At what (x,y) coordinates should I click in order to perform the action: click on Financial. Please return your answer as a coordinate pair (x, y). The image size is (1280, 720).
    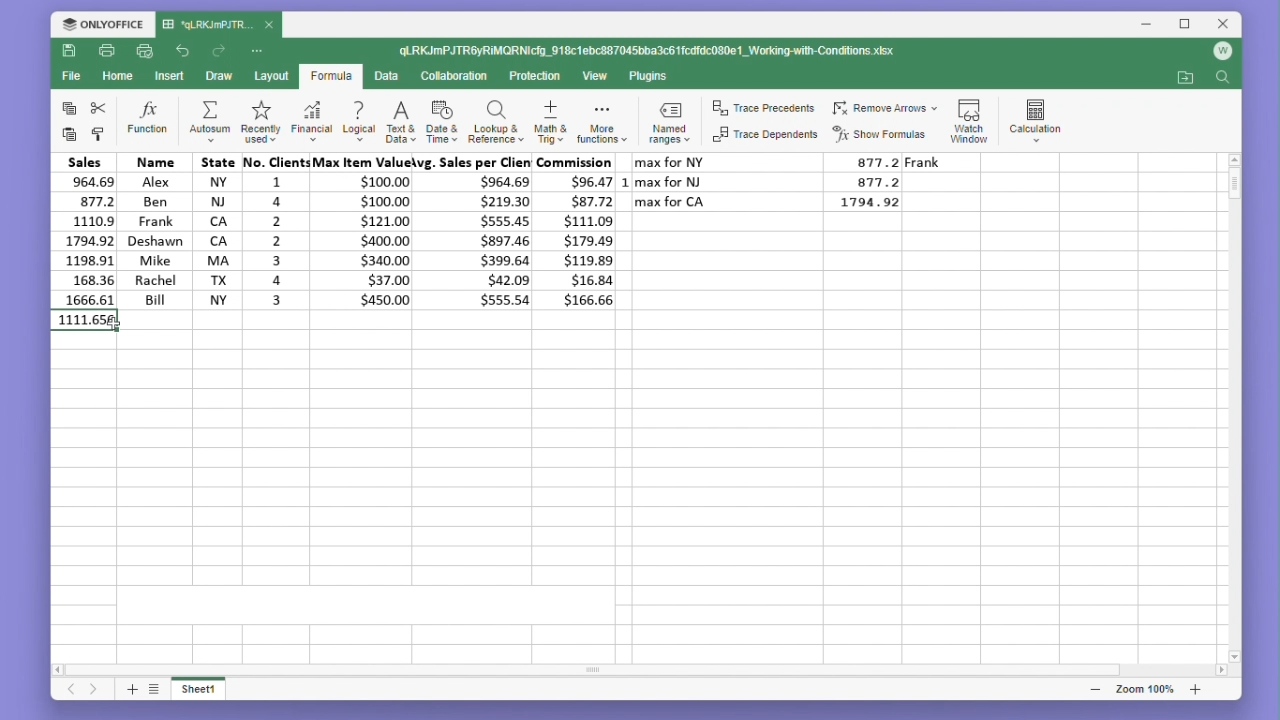
    Looking at the image, I should click on (312, 120).